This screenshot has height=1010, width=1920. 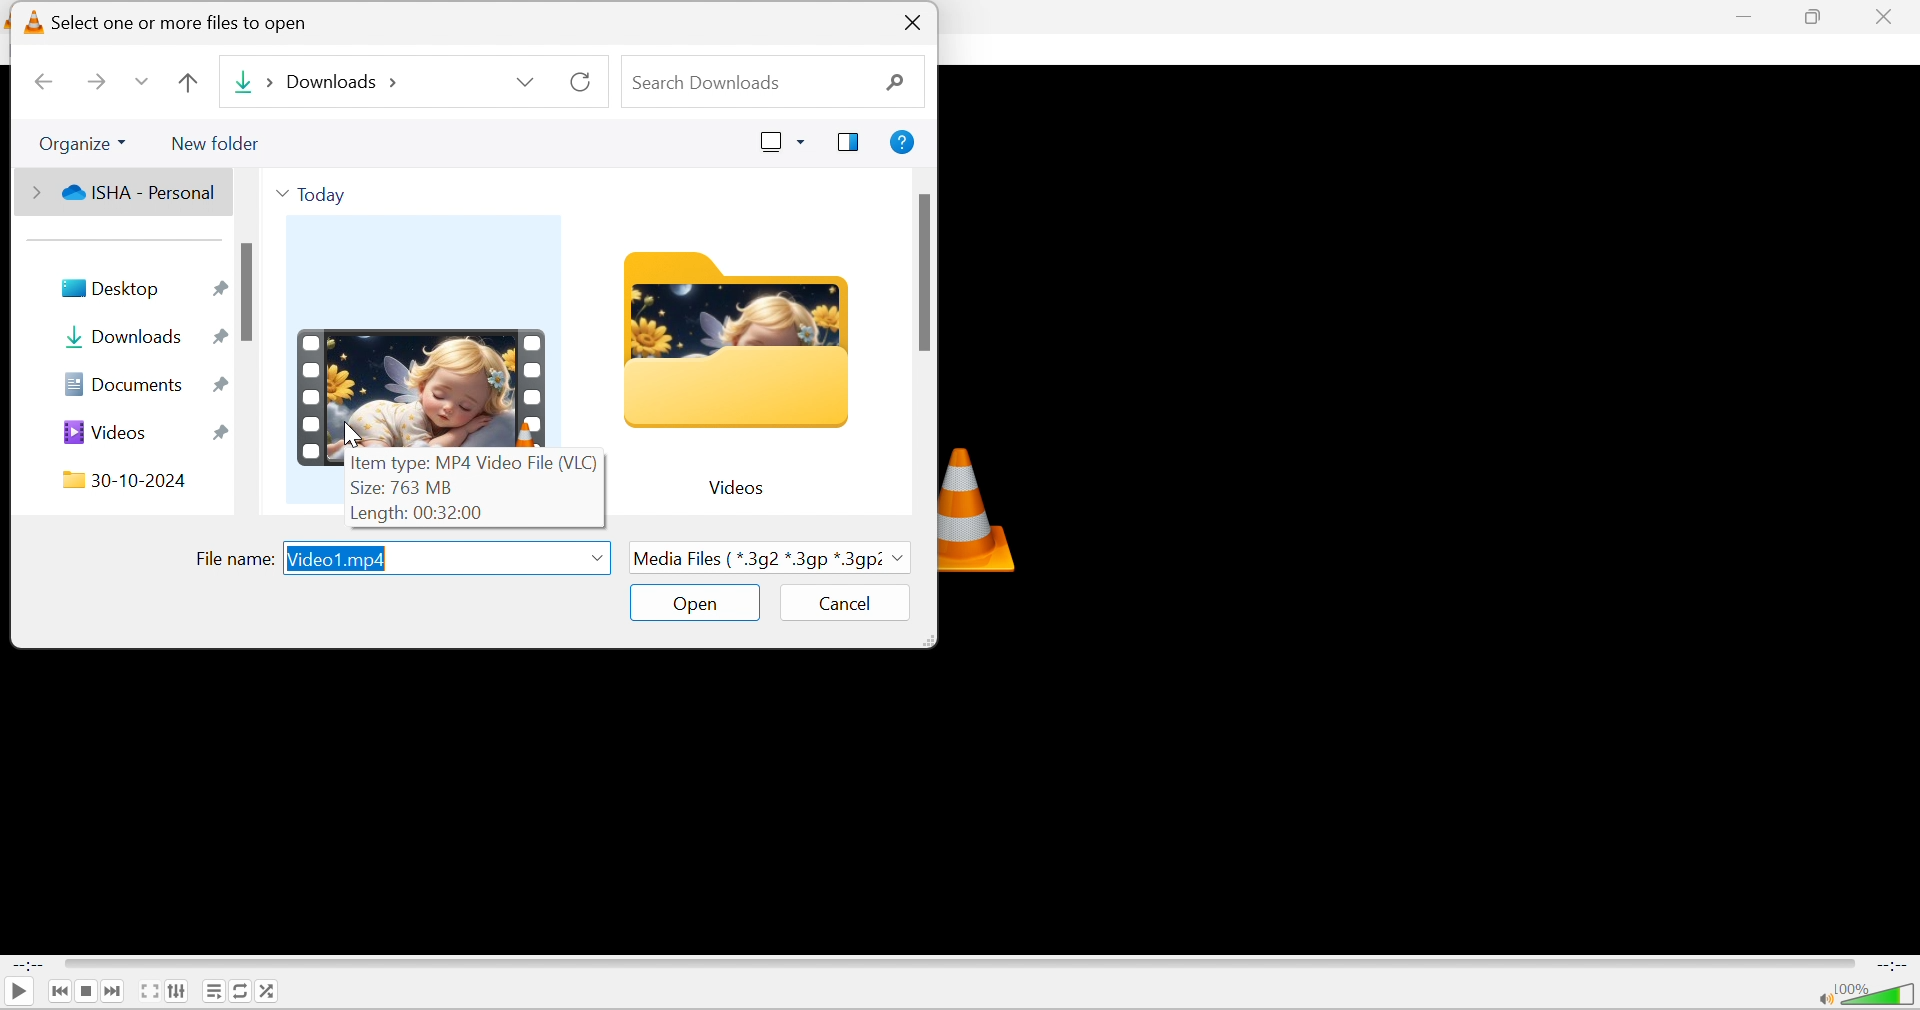 What do you see at coordinates (229, 434) in the screenshot?
I see `Pin` at bounding box center [229, 434].